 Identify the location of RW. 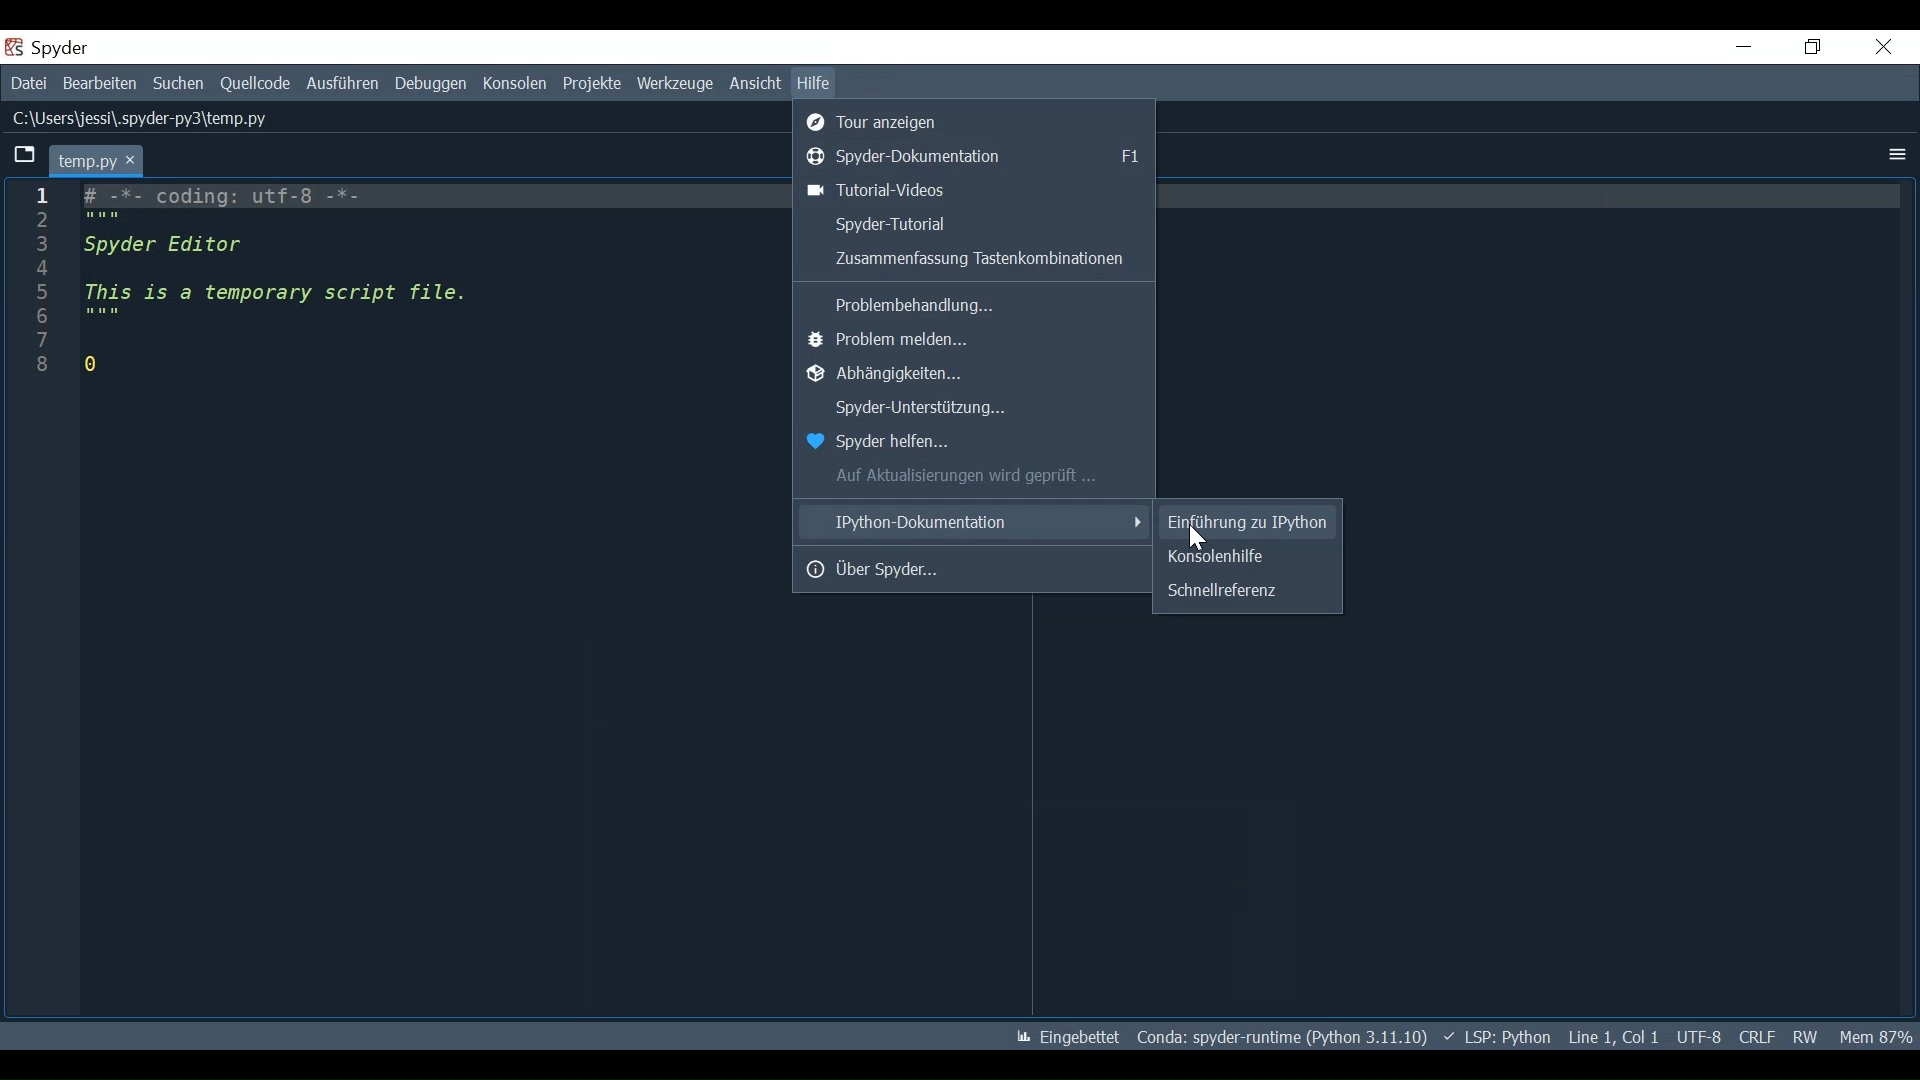
(1803, 1037).